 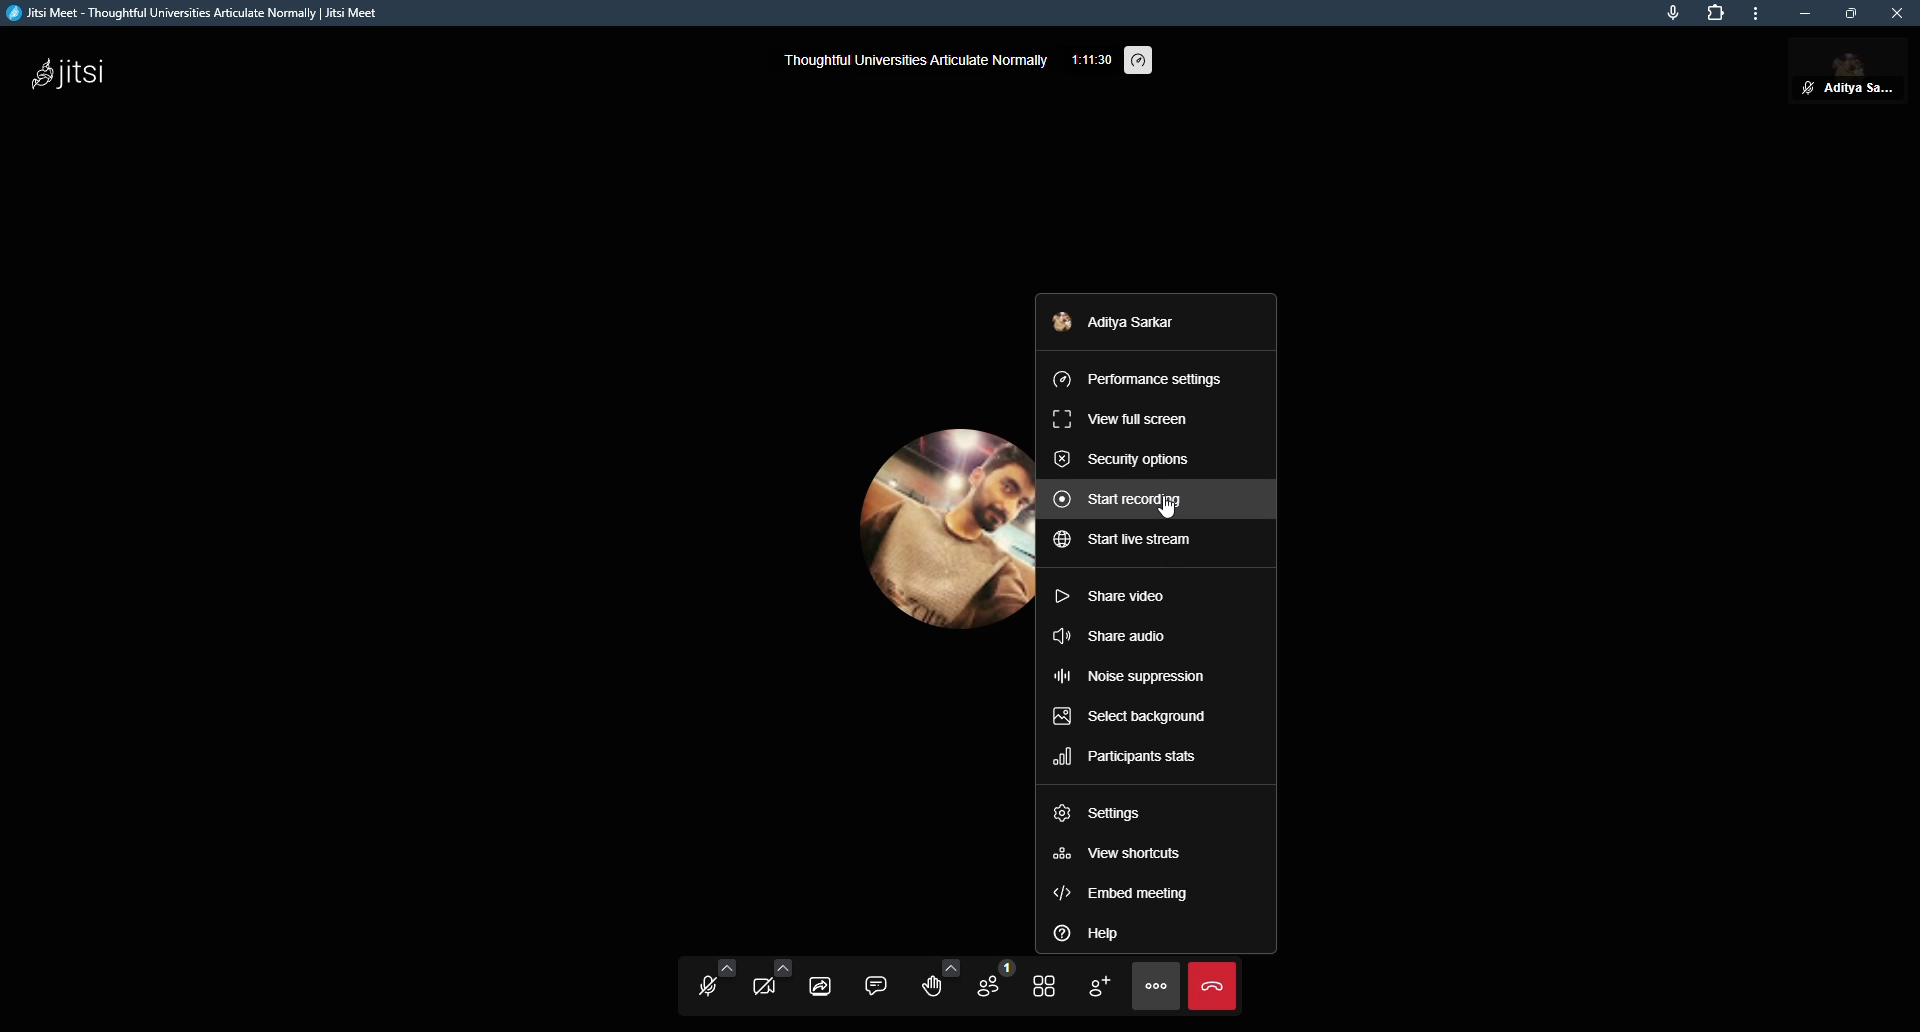 I want to click on close, so click(x=1896, y=13).